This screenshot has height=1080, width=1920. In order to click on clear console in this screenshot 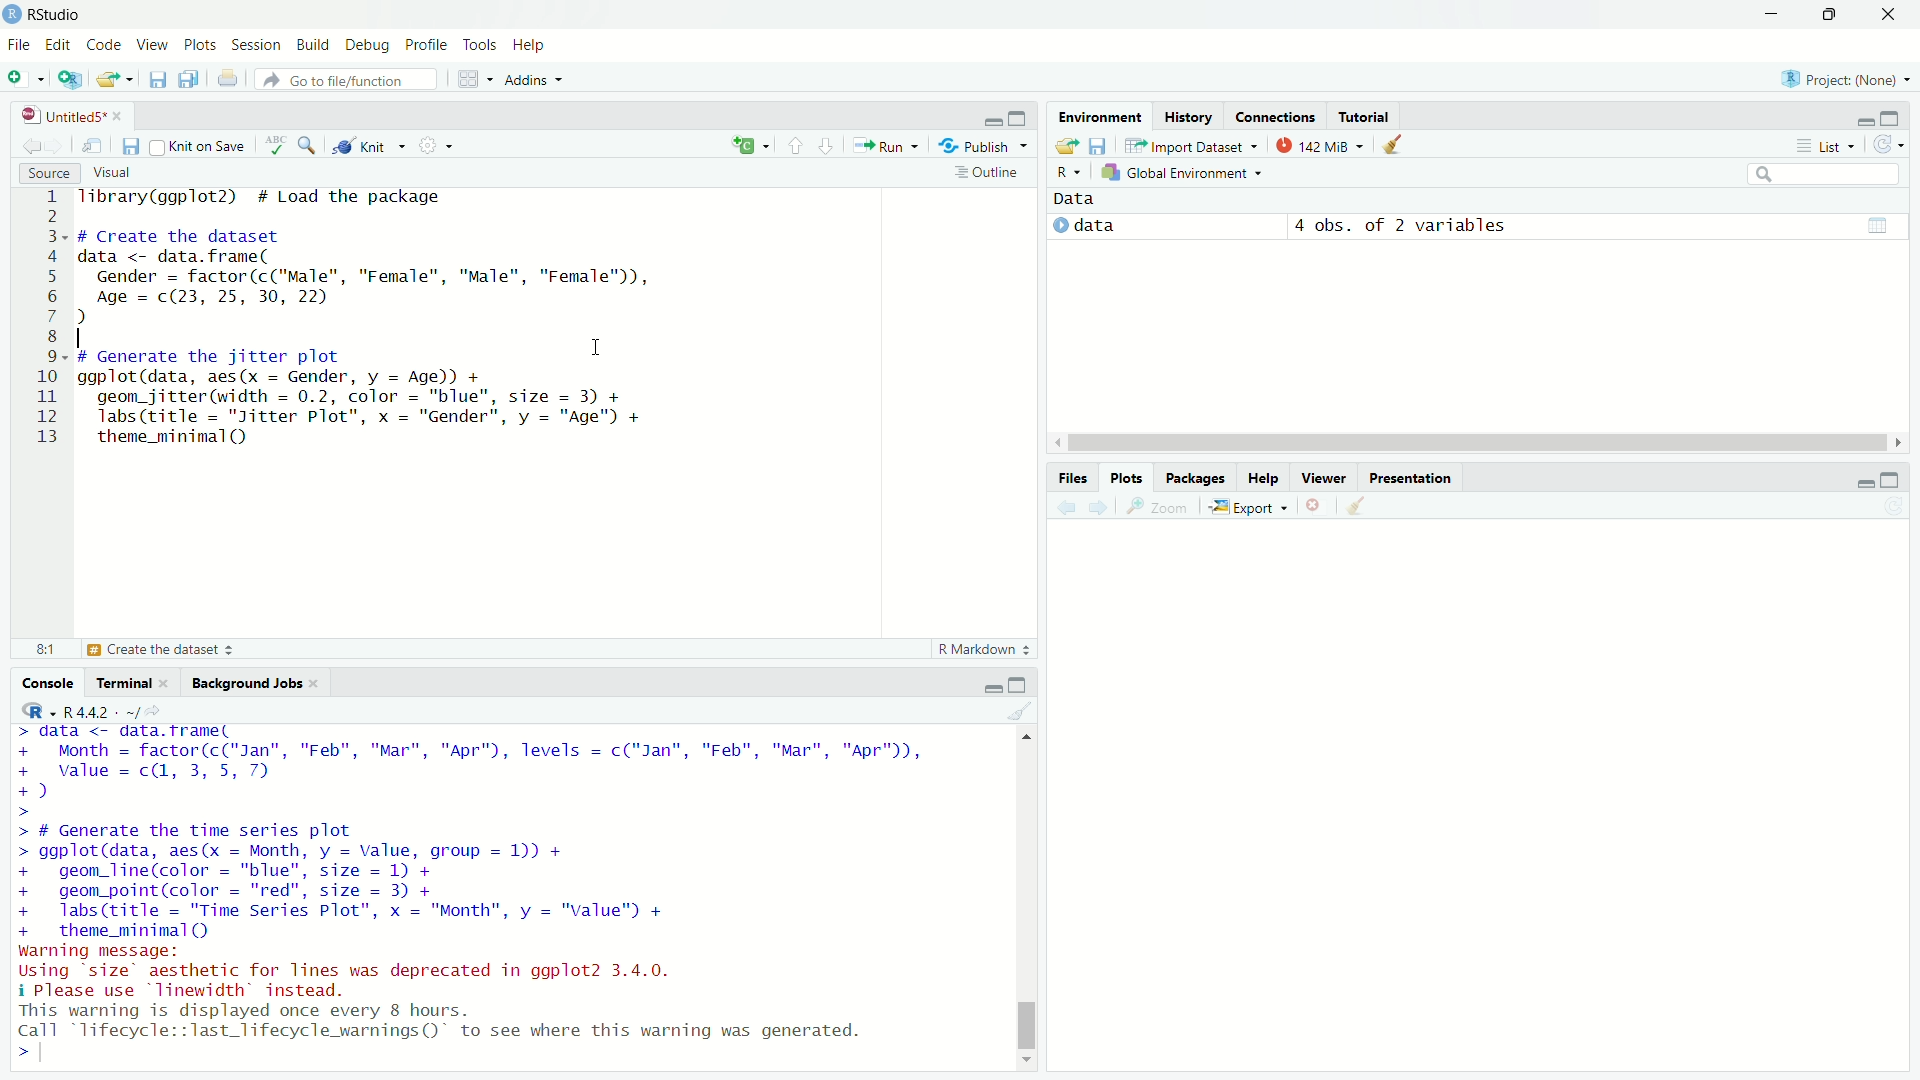, I will do `click(1021, 711)`.